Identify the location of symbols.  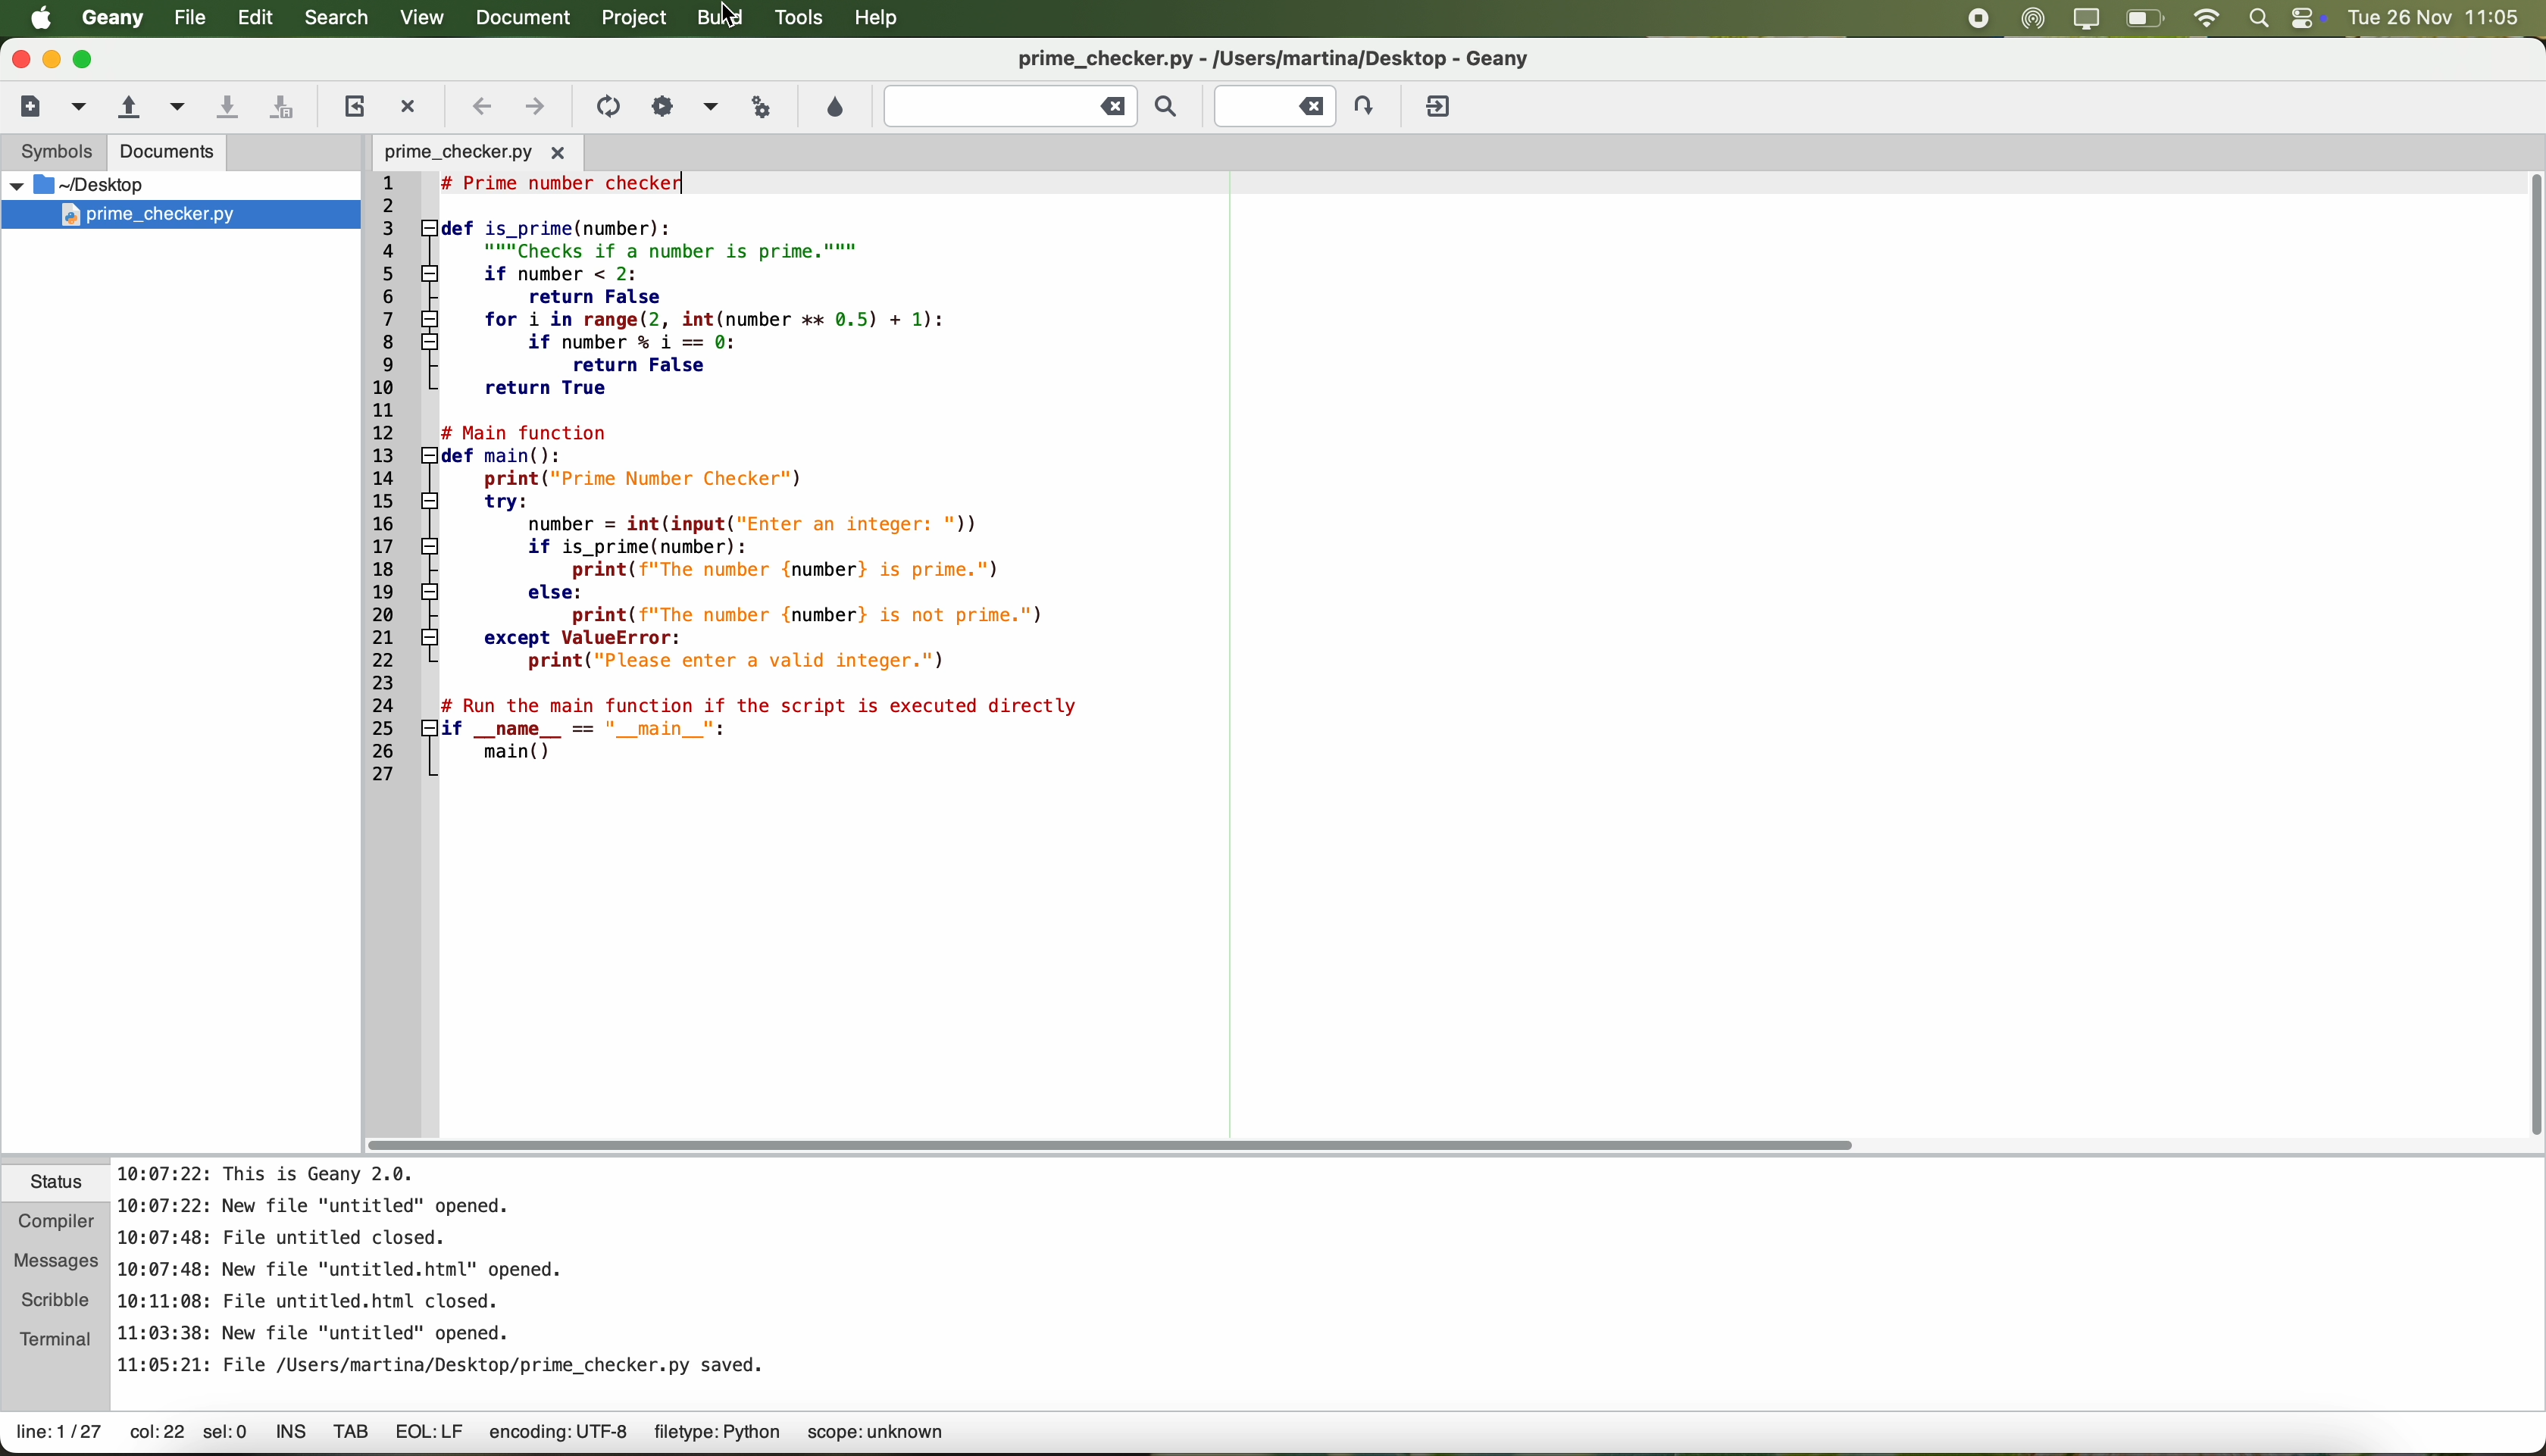
(53, 155).